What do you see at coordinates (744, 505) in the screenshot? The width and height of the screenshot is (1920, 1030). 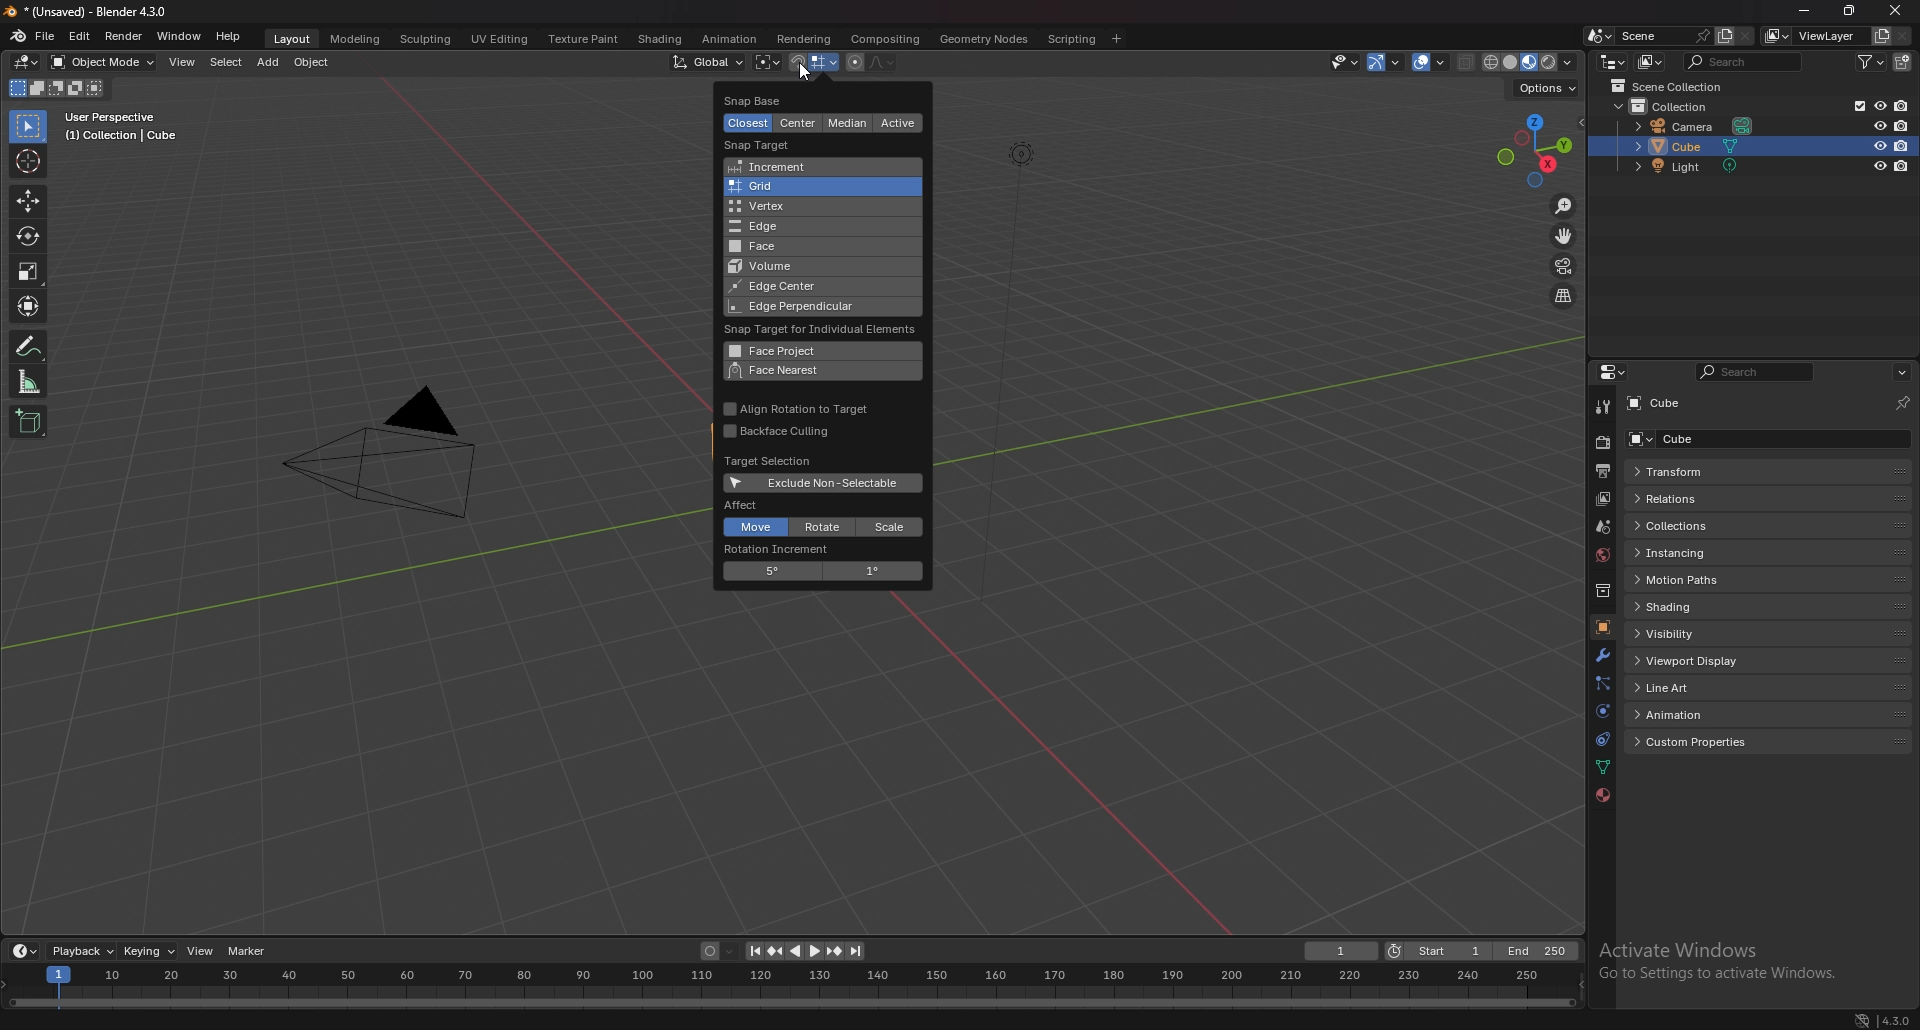 I see `affect` at bounding box center [744, 505].